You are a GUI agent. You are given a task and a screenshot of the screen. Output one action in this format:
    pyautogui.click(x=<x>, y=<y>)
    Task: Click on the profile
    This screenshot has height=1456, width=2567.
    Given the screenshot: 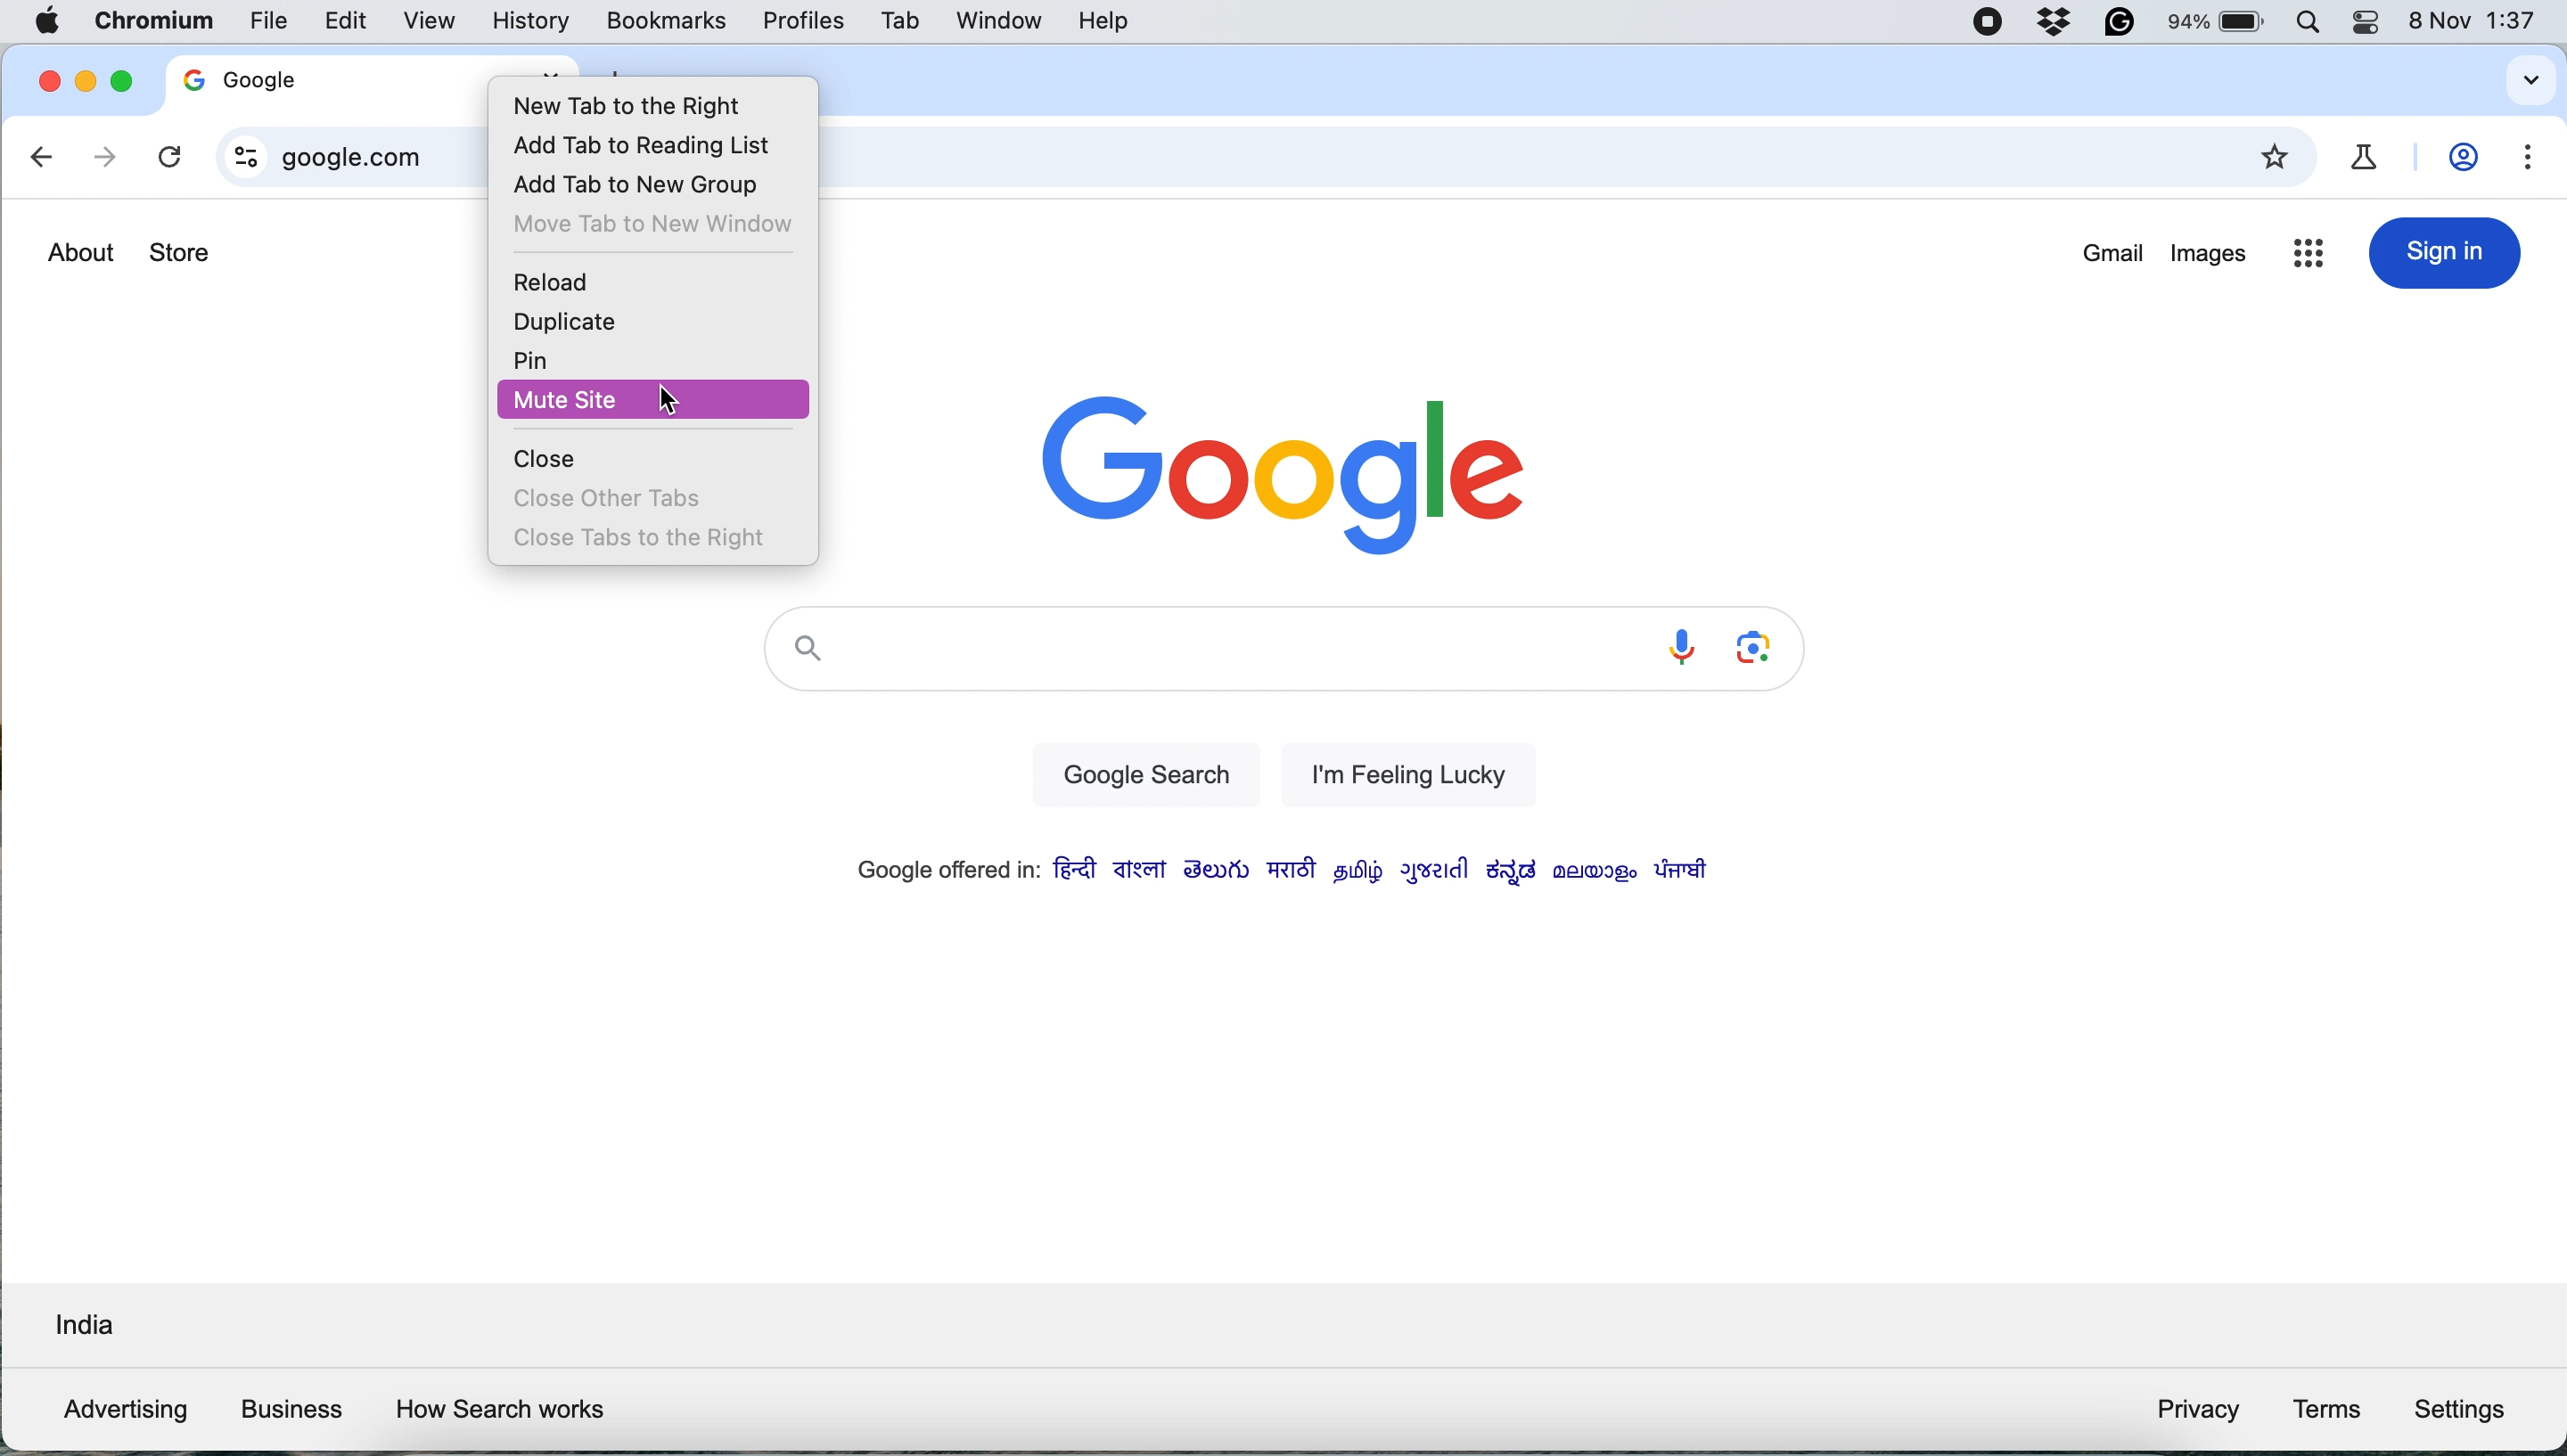 What is the action you would take?
    pyautogui.click(x=2469, y=159)
    